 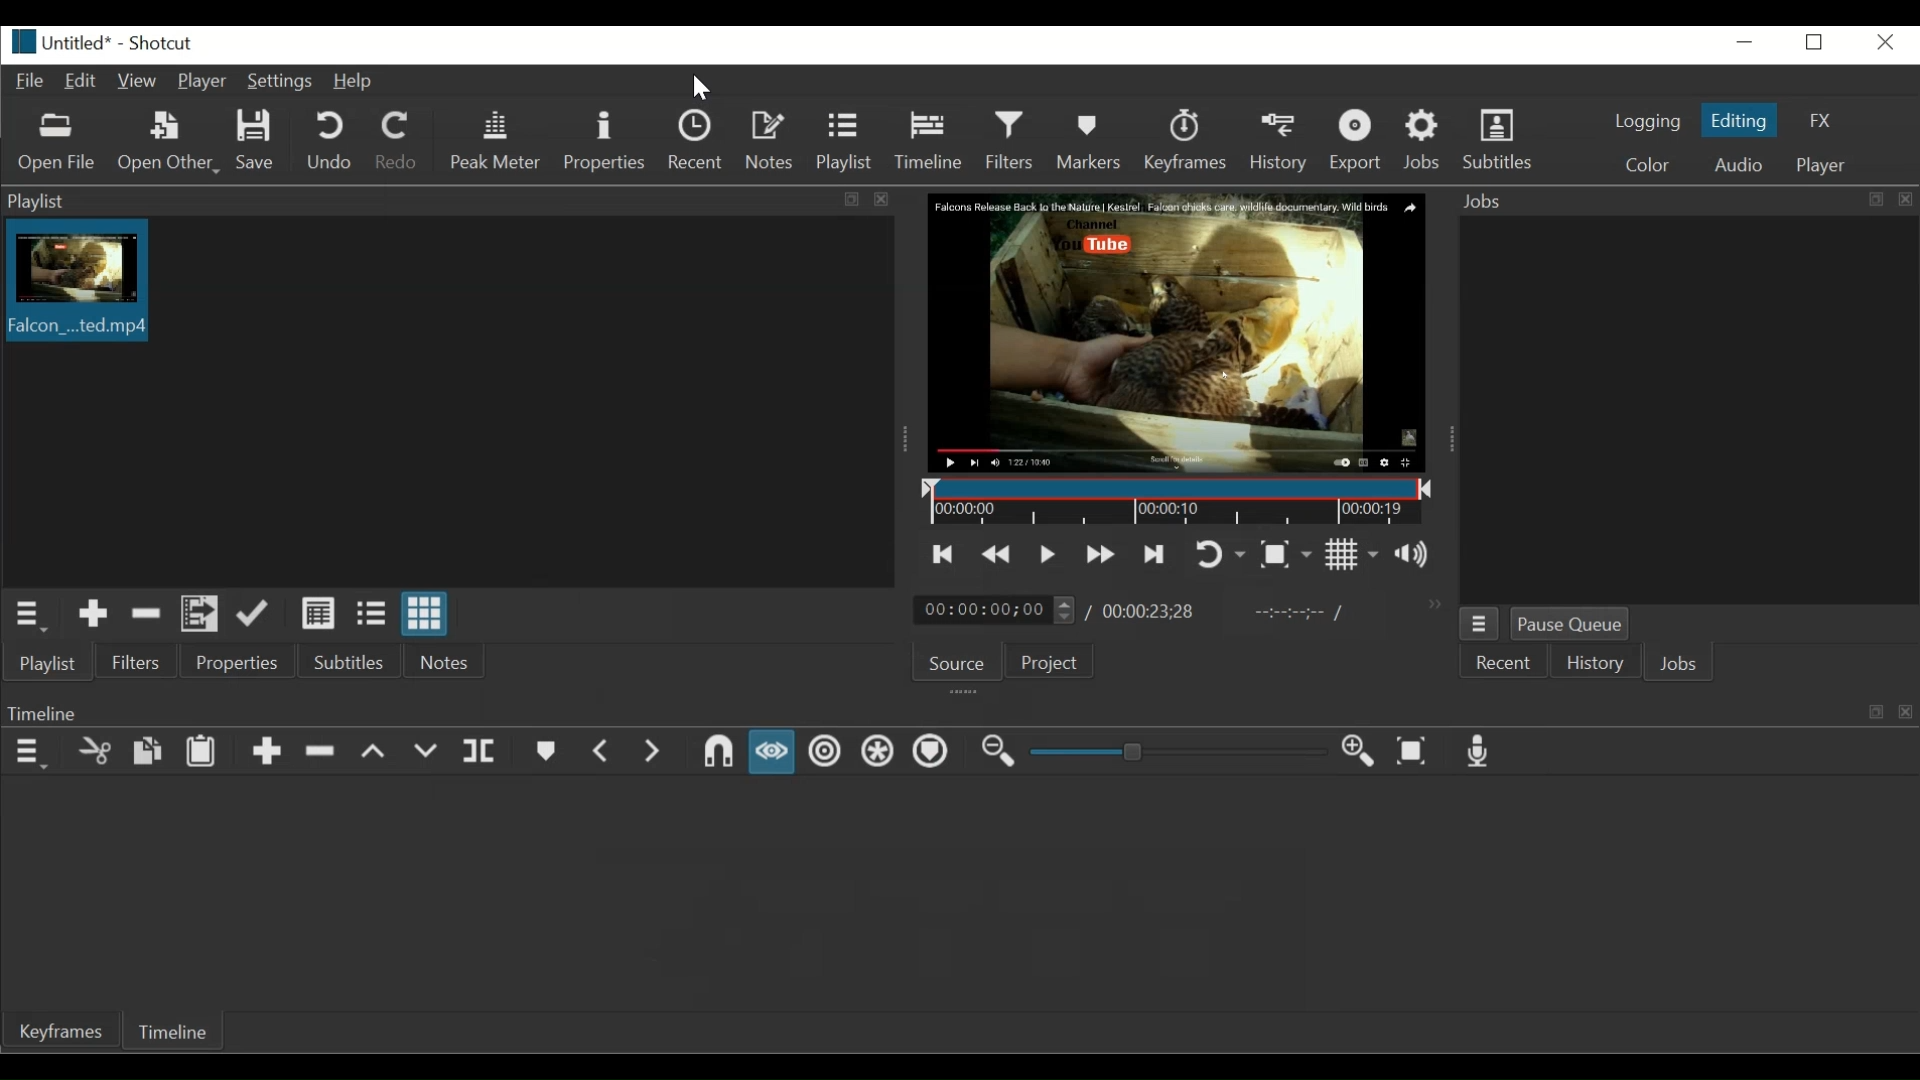 What do you see at coordinates (1100, 553) in the screenshot?
I see `Play quickly forward` at bounding box center [1100, 553].